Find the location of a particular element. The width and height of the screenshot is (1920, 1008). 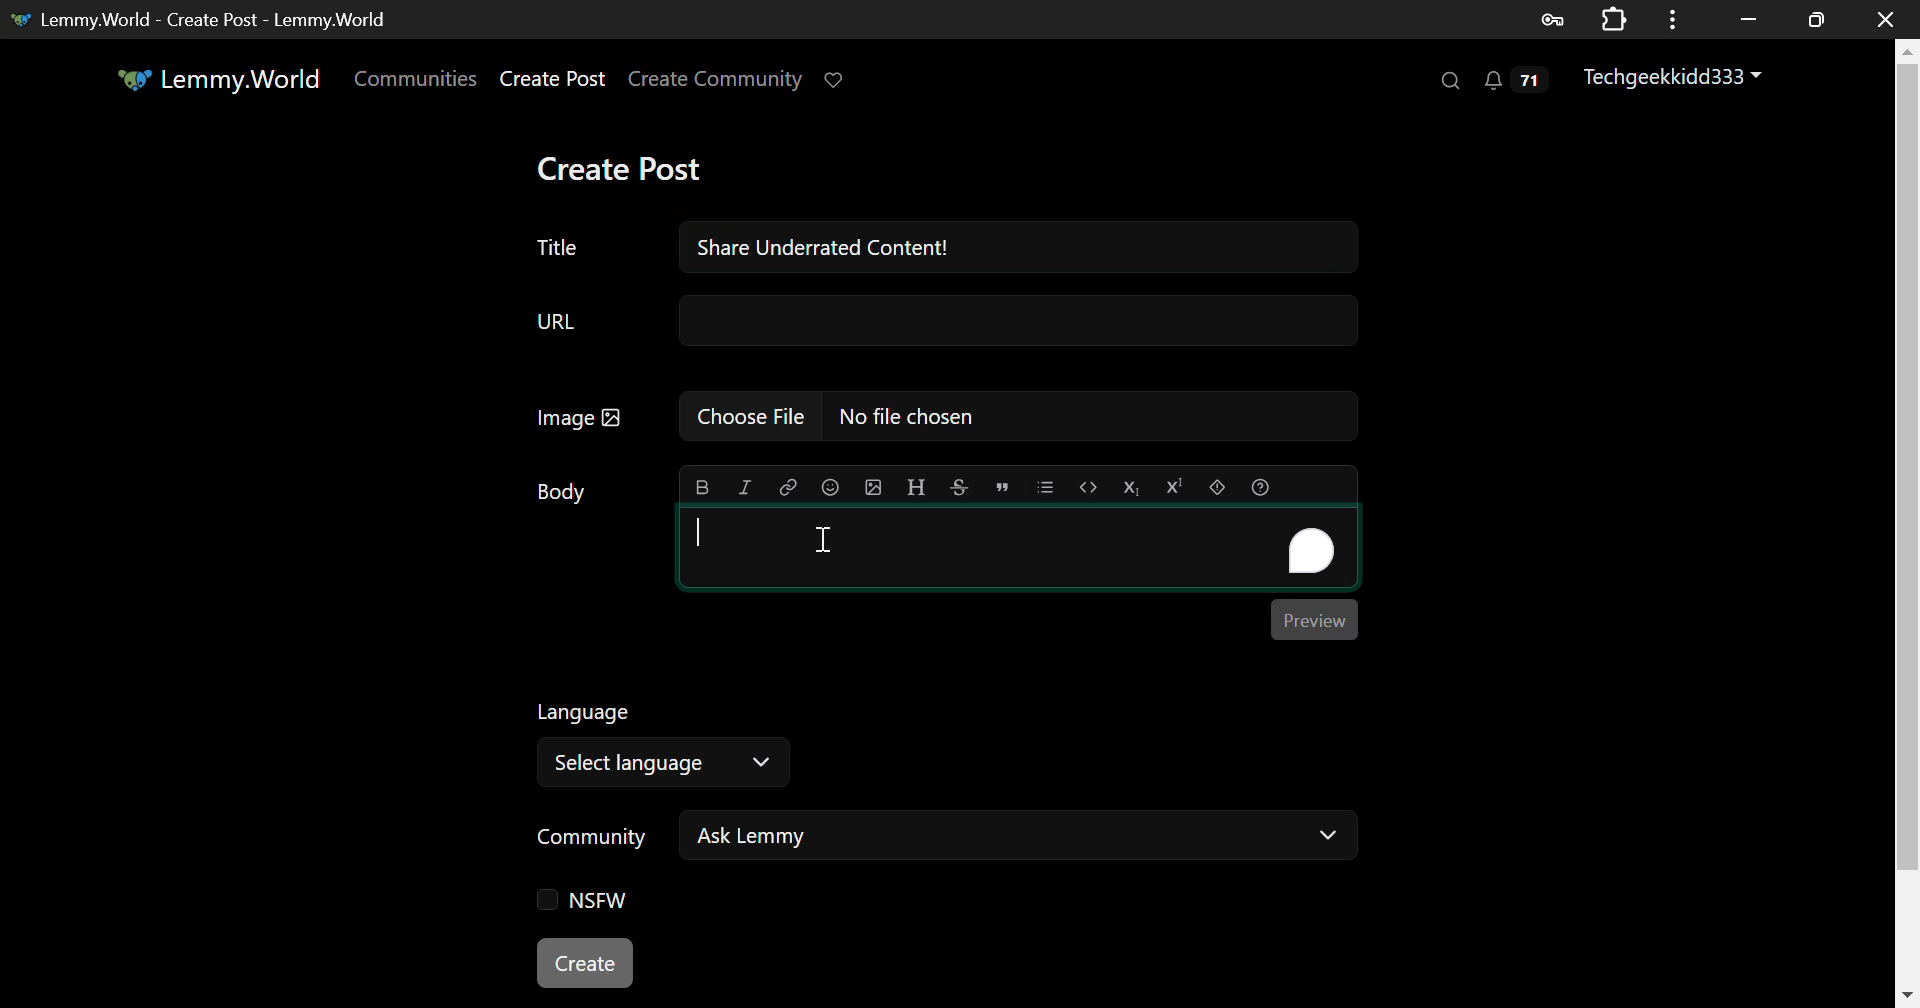

Share Underrated Content is located at coordinates (1020, 246).